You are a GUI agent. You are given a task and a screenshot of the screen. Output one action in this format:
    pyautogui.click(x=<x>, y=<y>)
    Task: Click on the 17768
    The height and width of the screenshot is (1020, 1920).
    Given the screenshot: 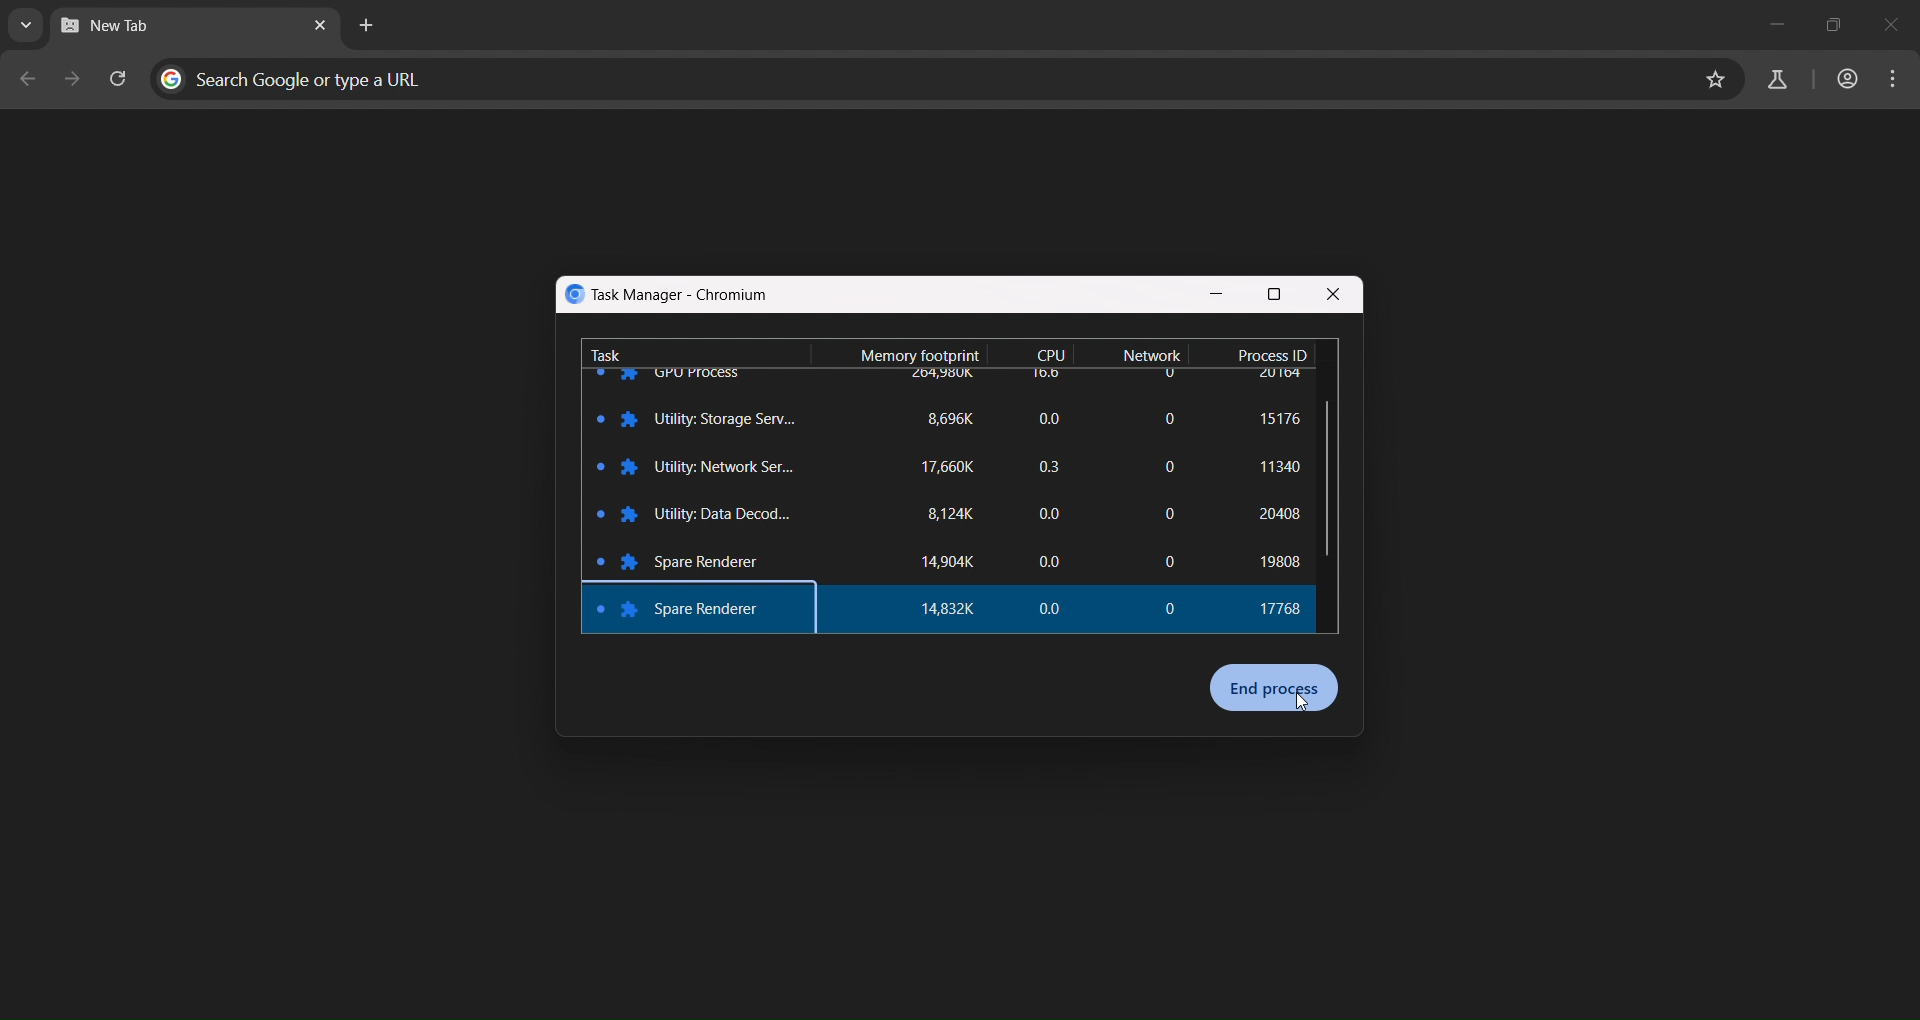 What is the action you would take?
    pyautogui.click(x=1282, y=611)
    